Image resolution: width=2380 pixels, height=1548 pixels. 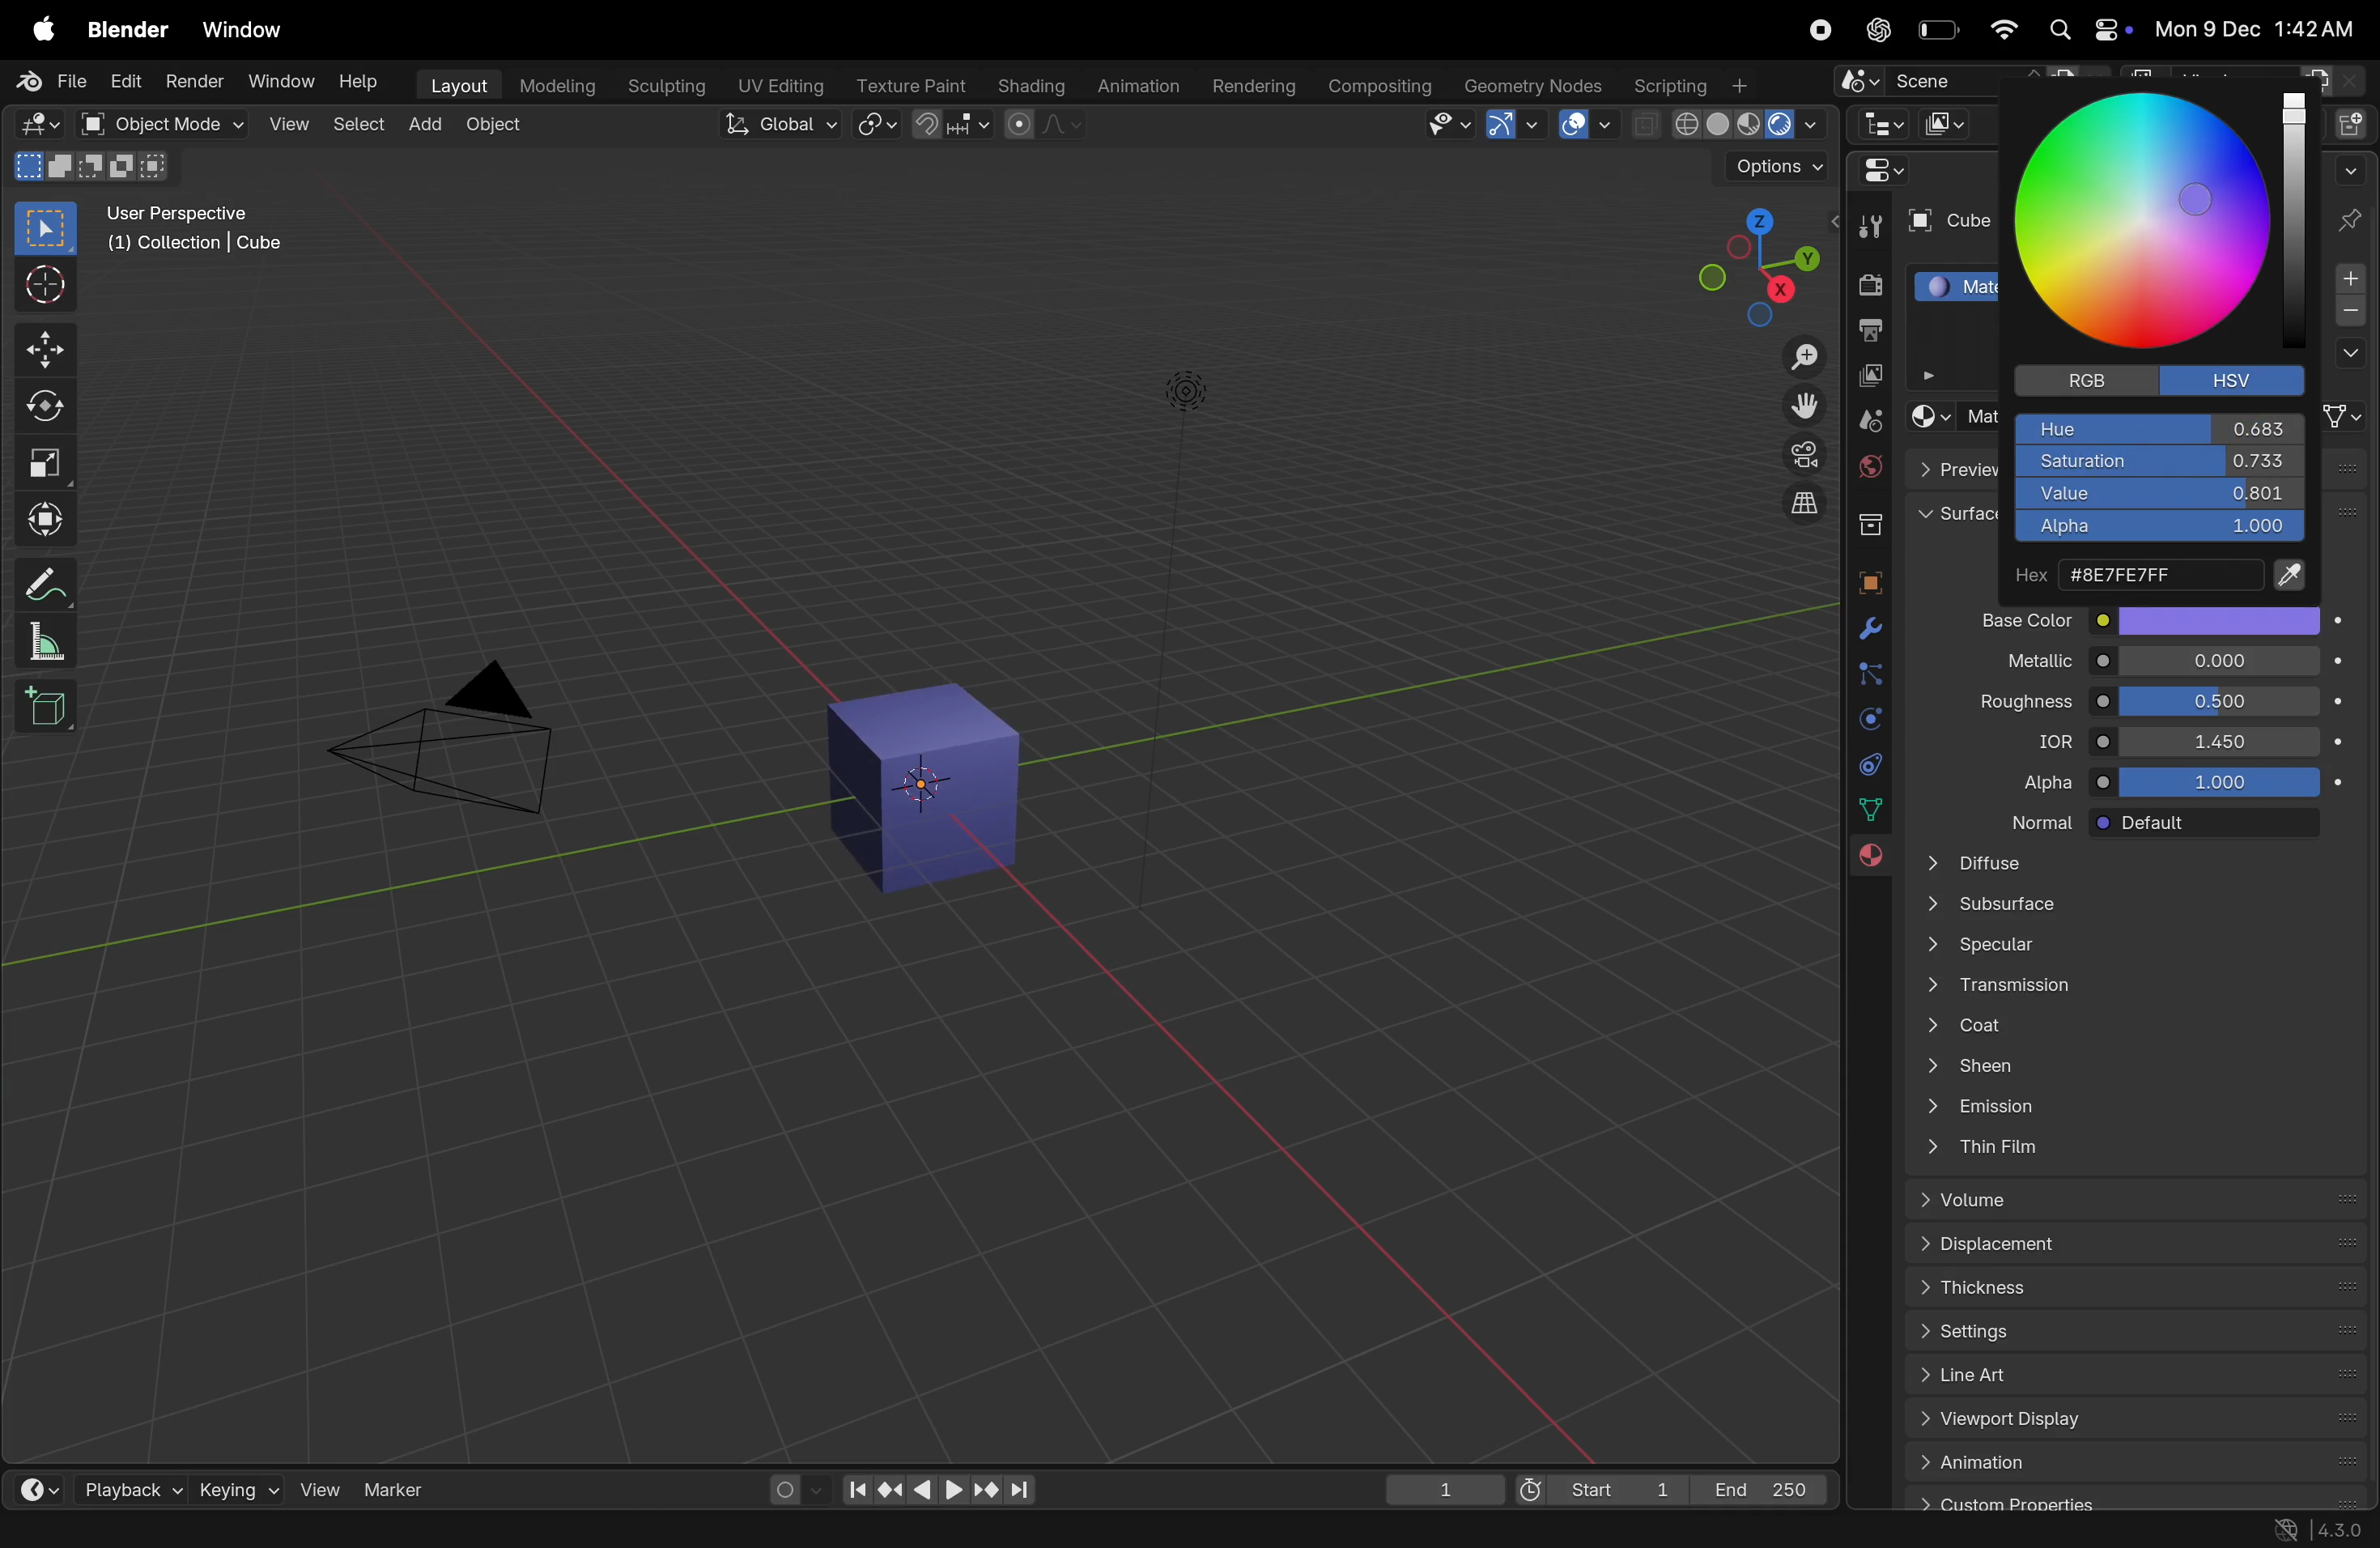 What do you see at coordinates (2126, 1374) in the screenshot?
I see `line art` at bounding box center [2126, 1374].